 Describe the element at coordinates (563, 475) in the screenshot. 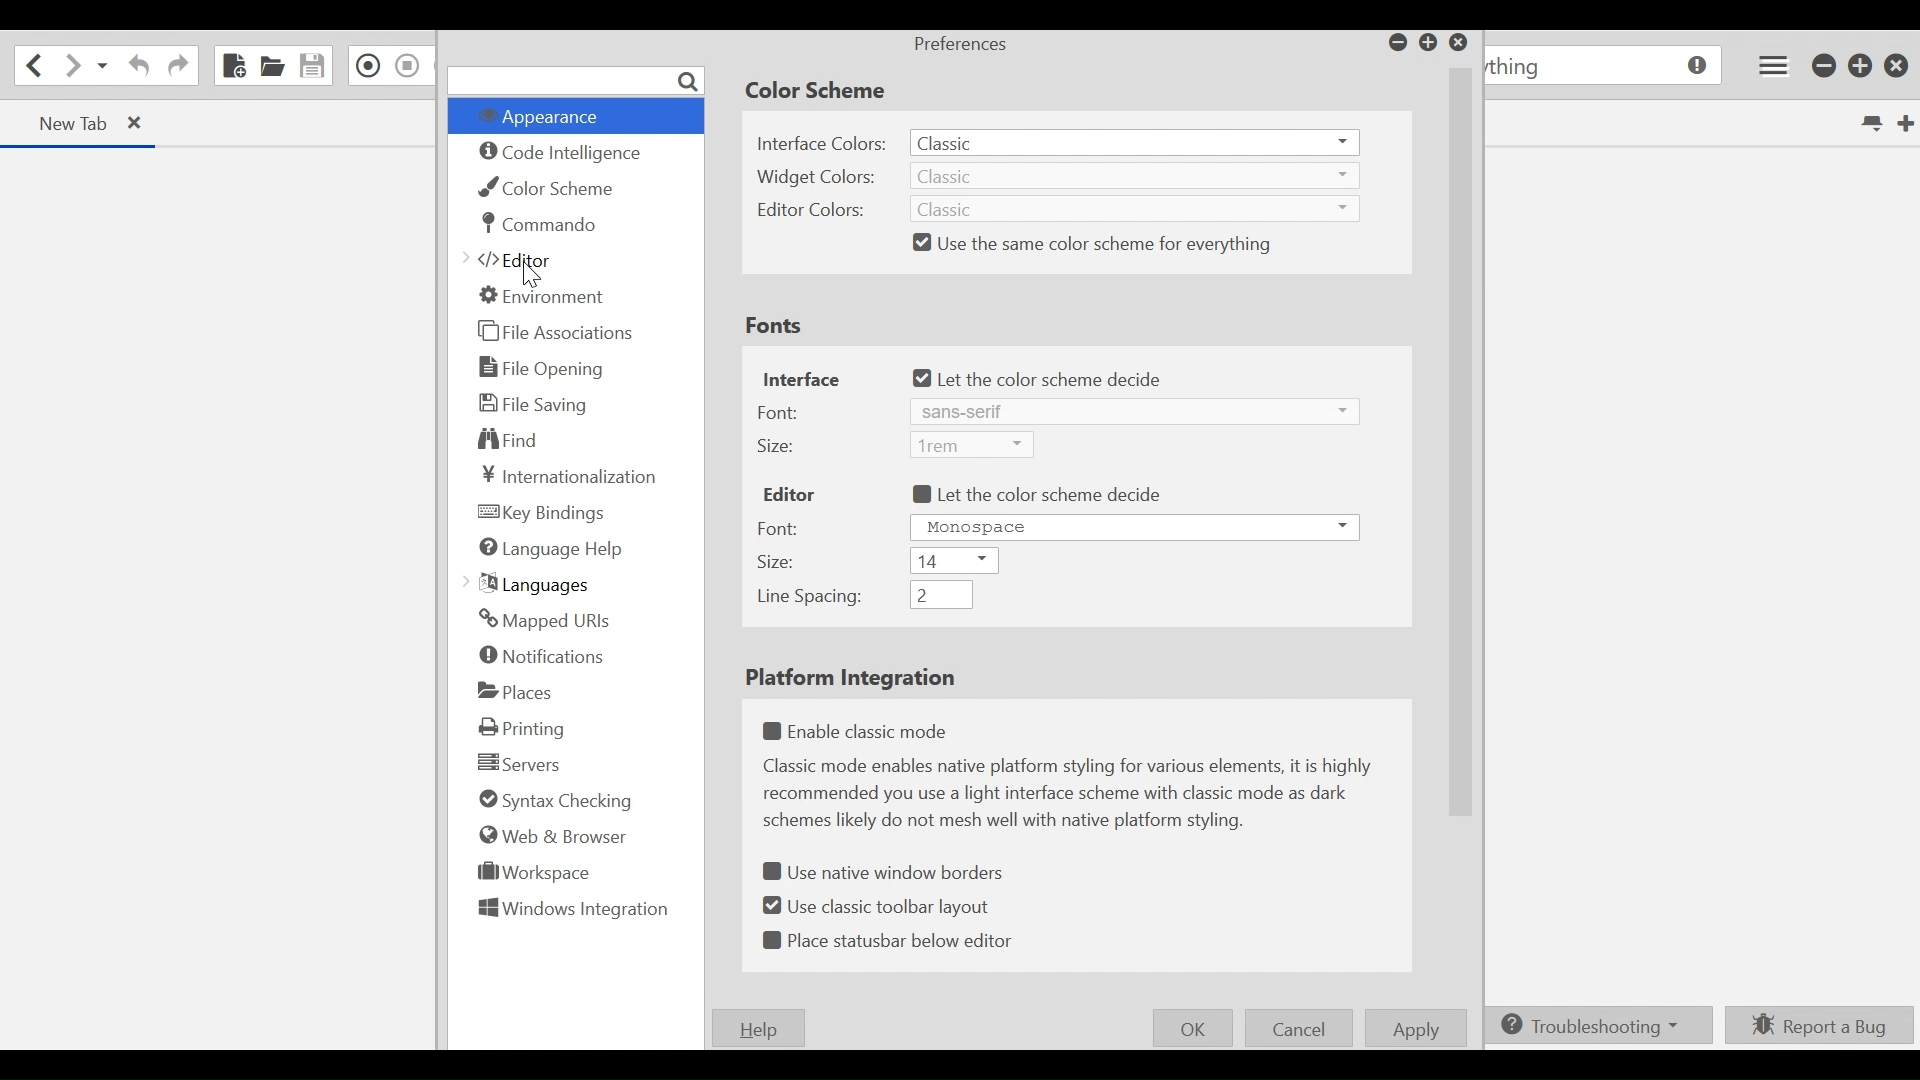

I see `Internationalization` at that location.